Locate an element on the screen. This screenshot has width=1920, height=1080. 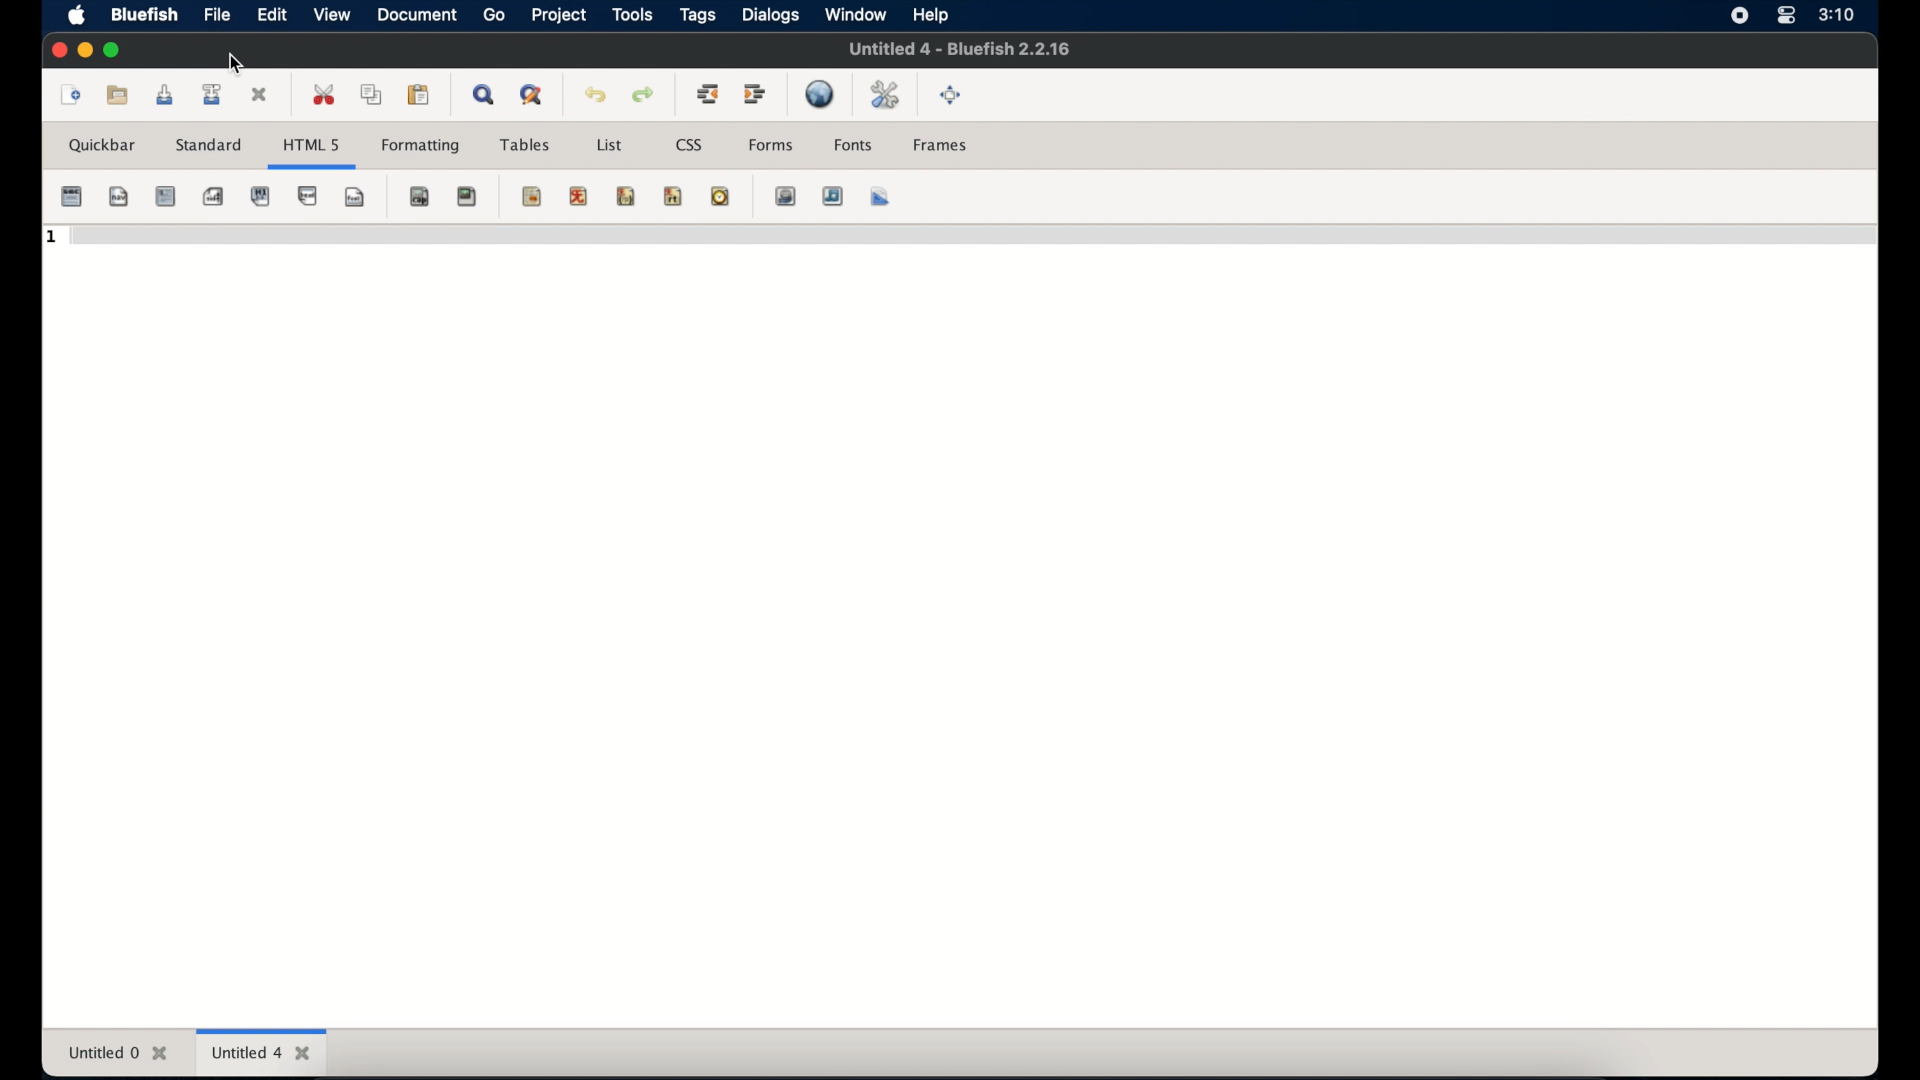
css is located at coordinates (690, 145).